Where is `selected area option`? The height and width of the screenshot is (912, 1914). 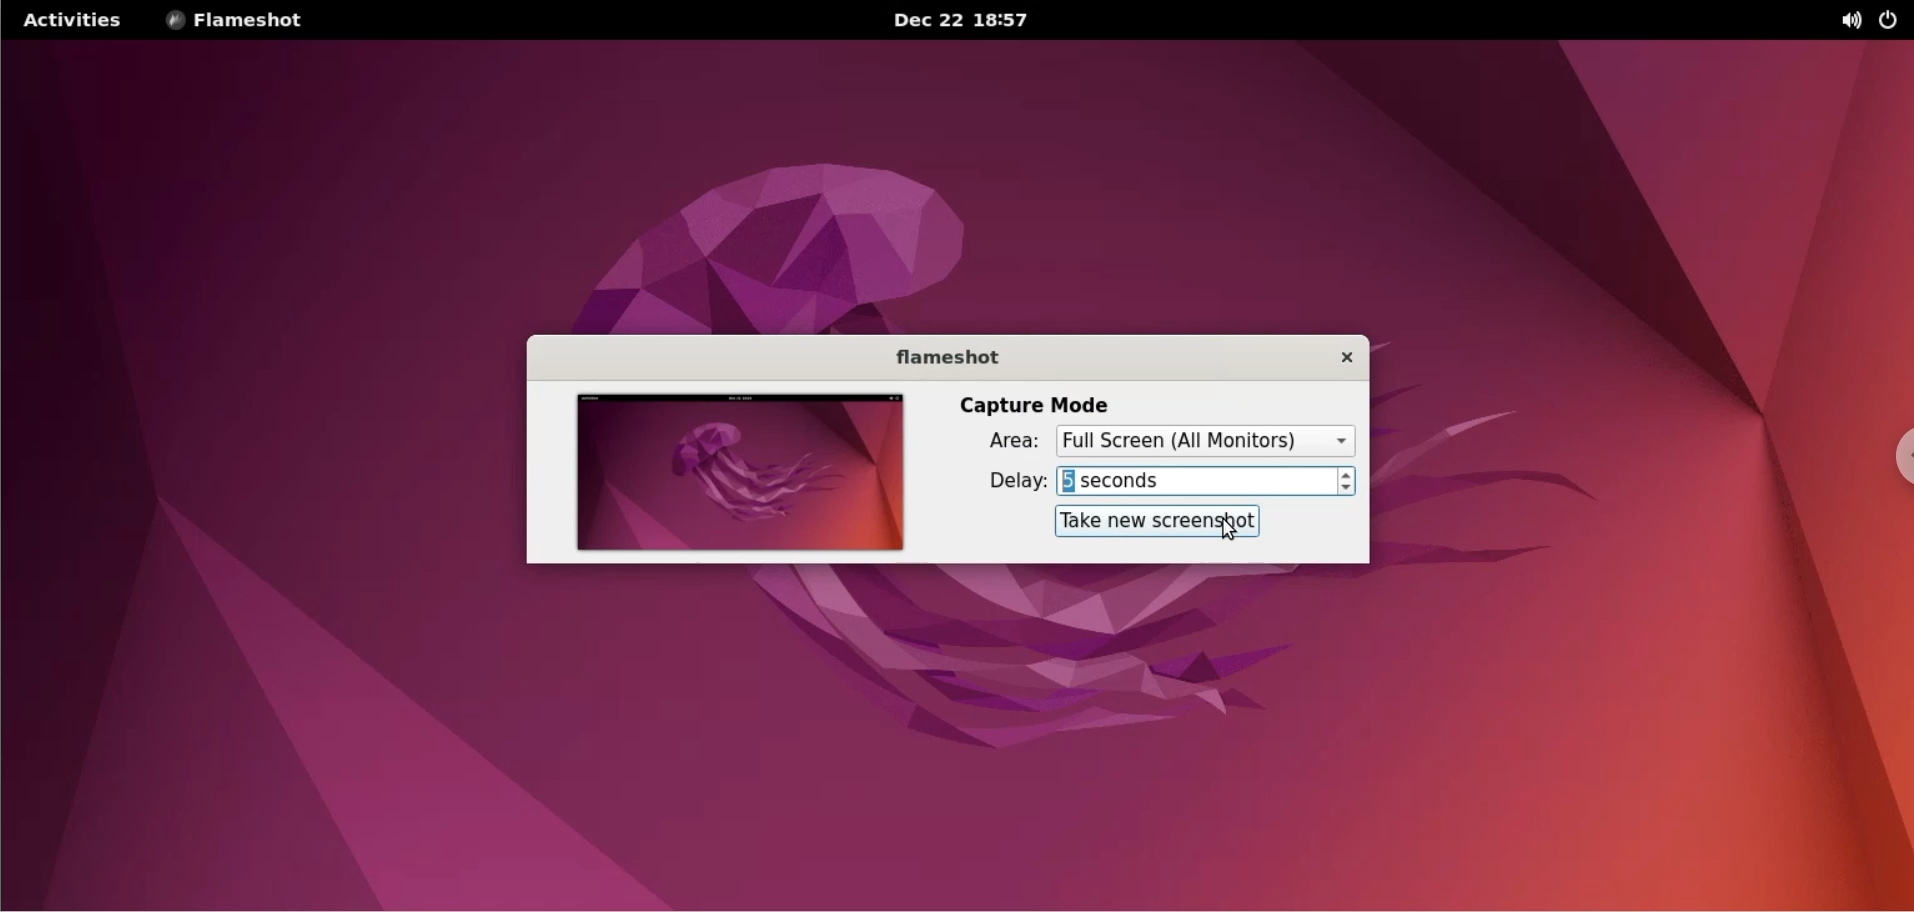 selected area option is located at coordinates (1208, 440).